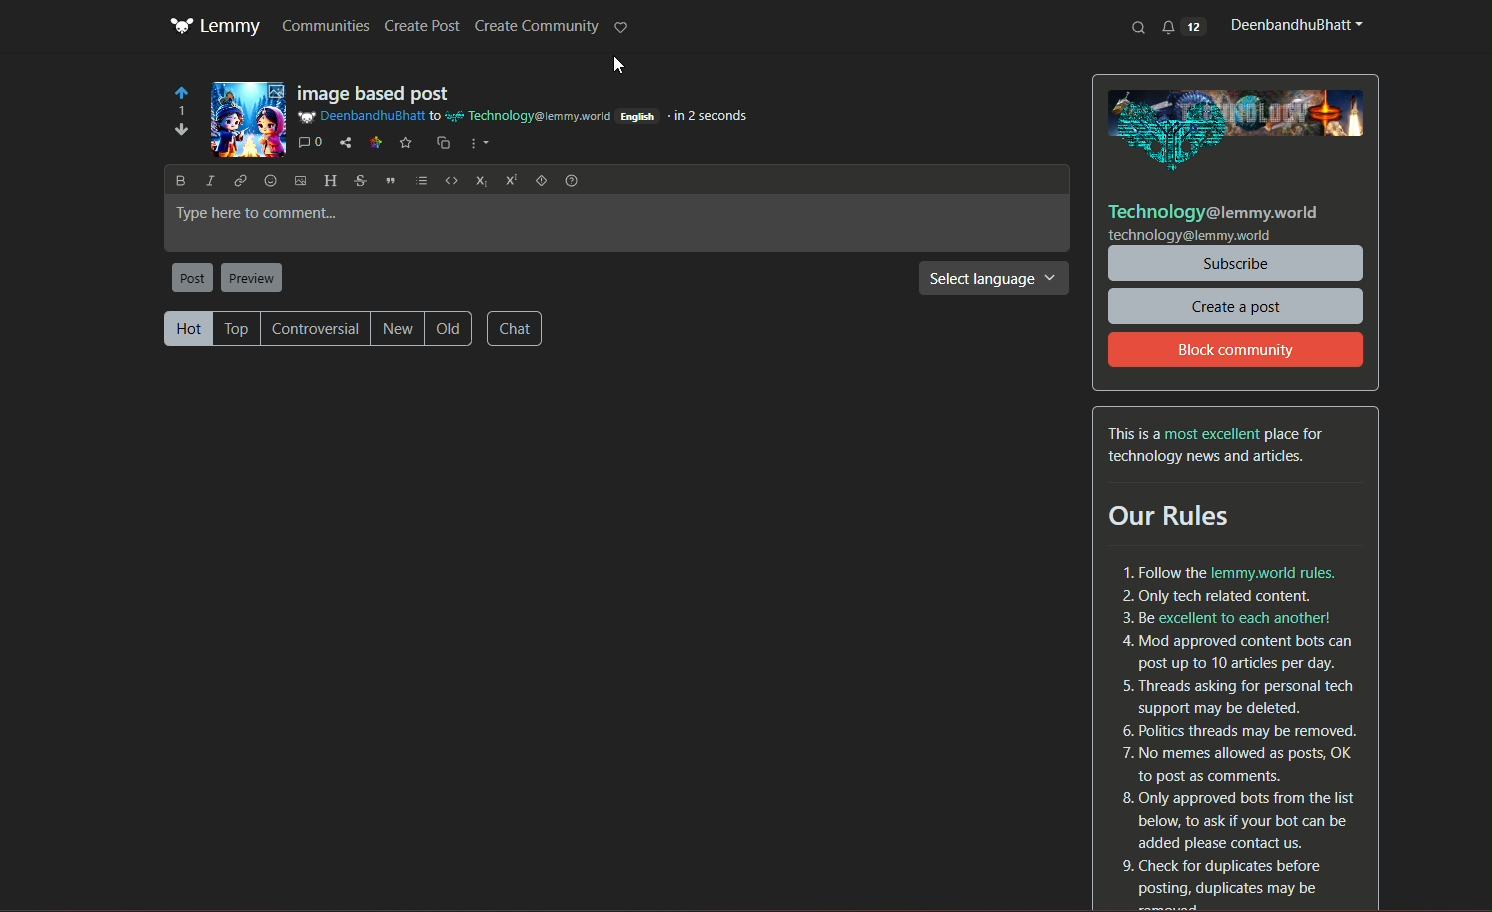 The height and width of the screenshot is (912, 1492). I want to click on Share, so click(347, 141).